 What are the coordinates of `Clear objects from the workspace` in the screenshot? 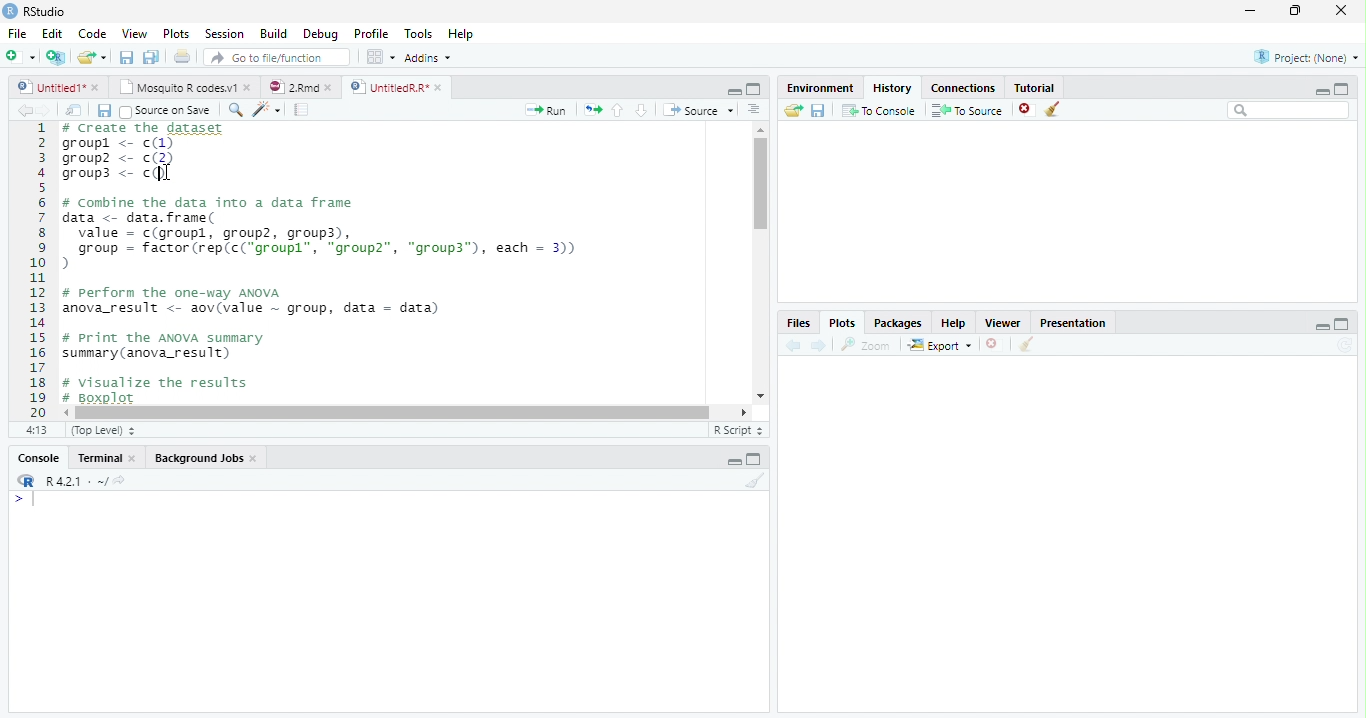 It's located at (1051, 106).